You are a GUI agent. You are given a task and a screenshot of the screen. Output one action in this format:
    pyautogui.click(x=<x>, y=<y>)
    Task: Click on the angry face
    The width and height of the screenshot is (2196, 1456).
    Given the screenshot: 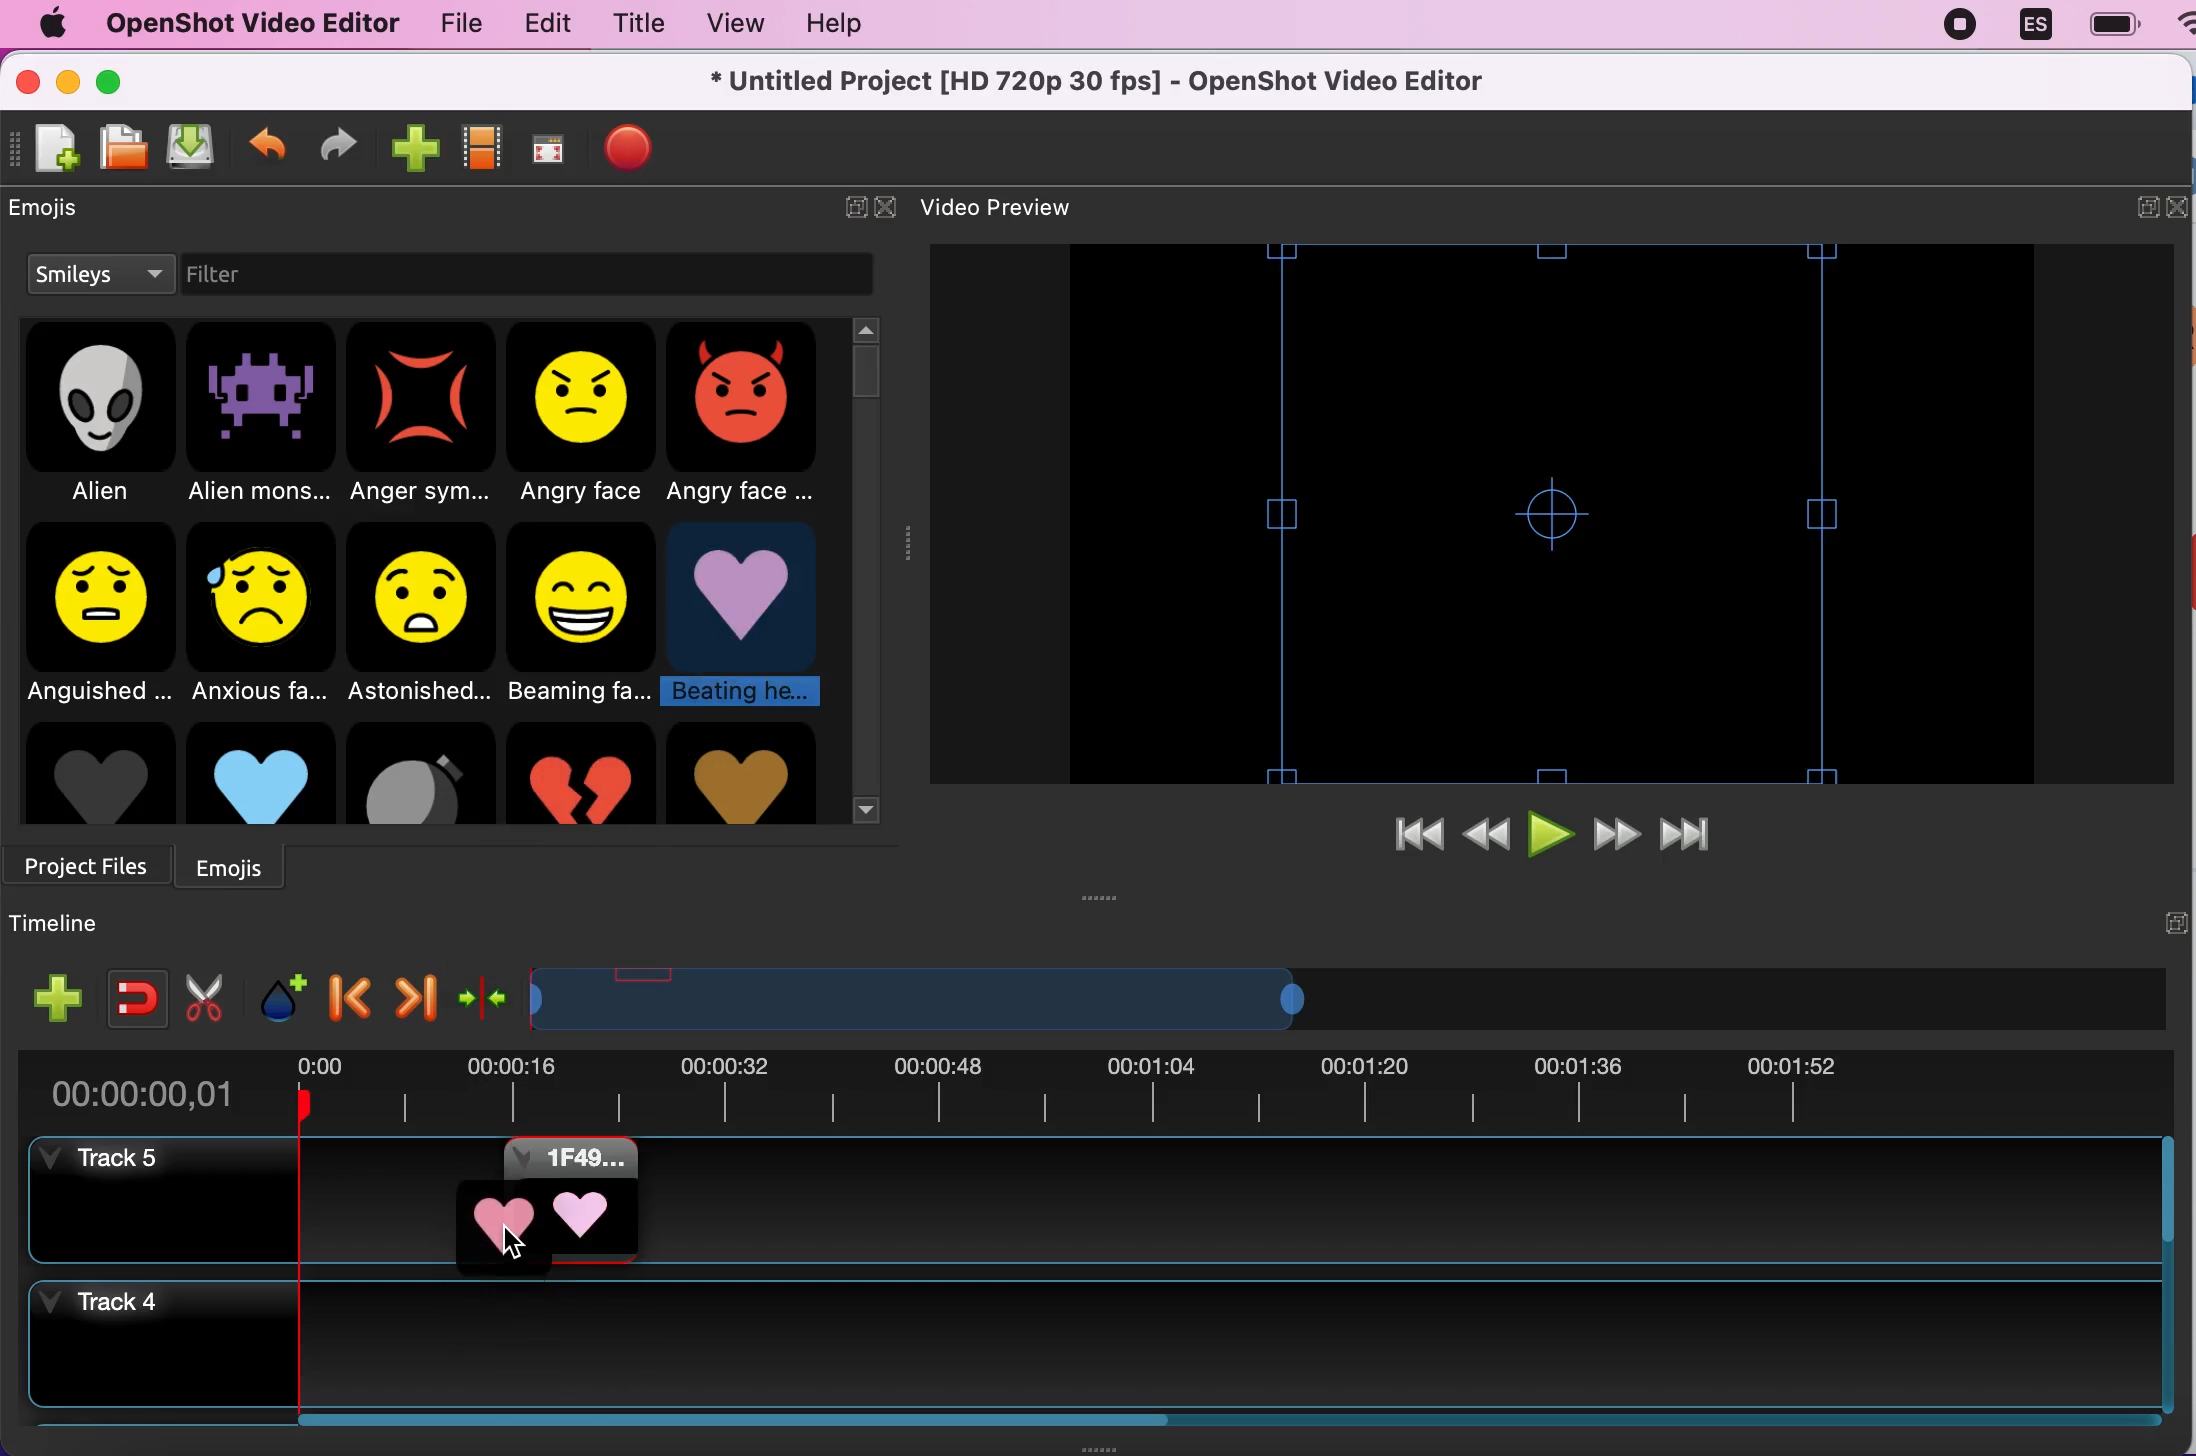 What is the action you would take?
    pyautogui.click(x=585, y=416)
    